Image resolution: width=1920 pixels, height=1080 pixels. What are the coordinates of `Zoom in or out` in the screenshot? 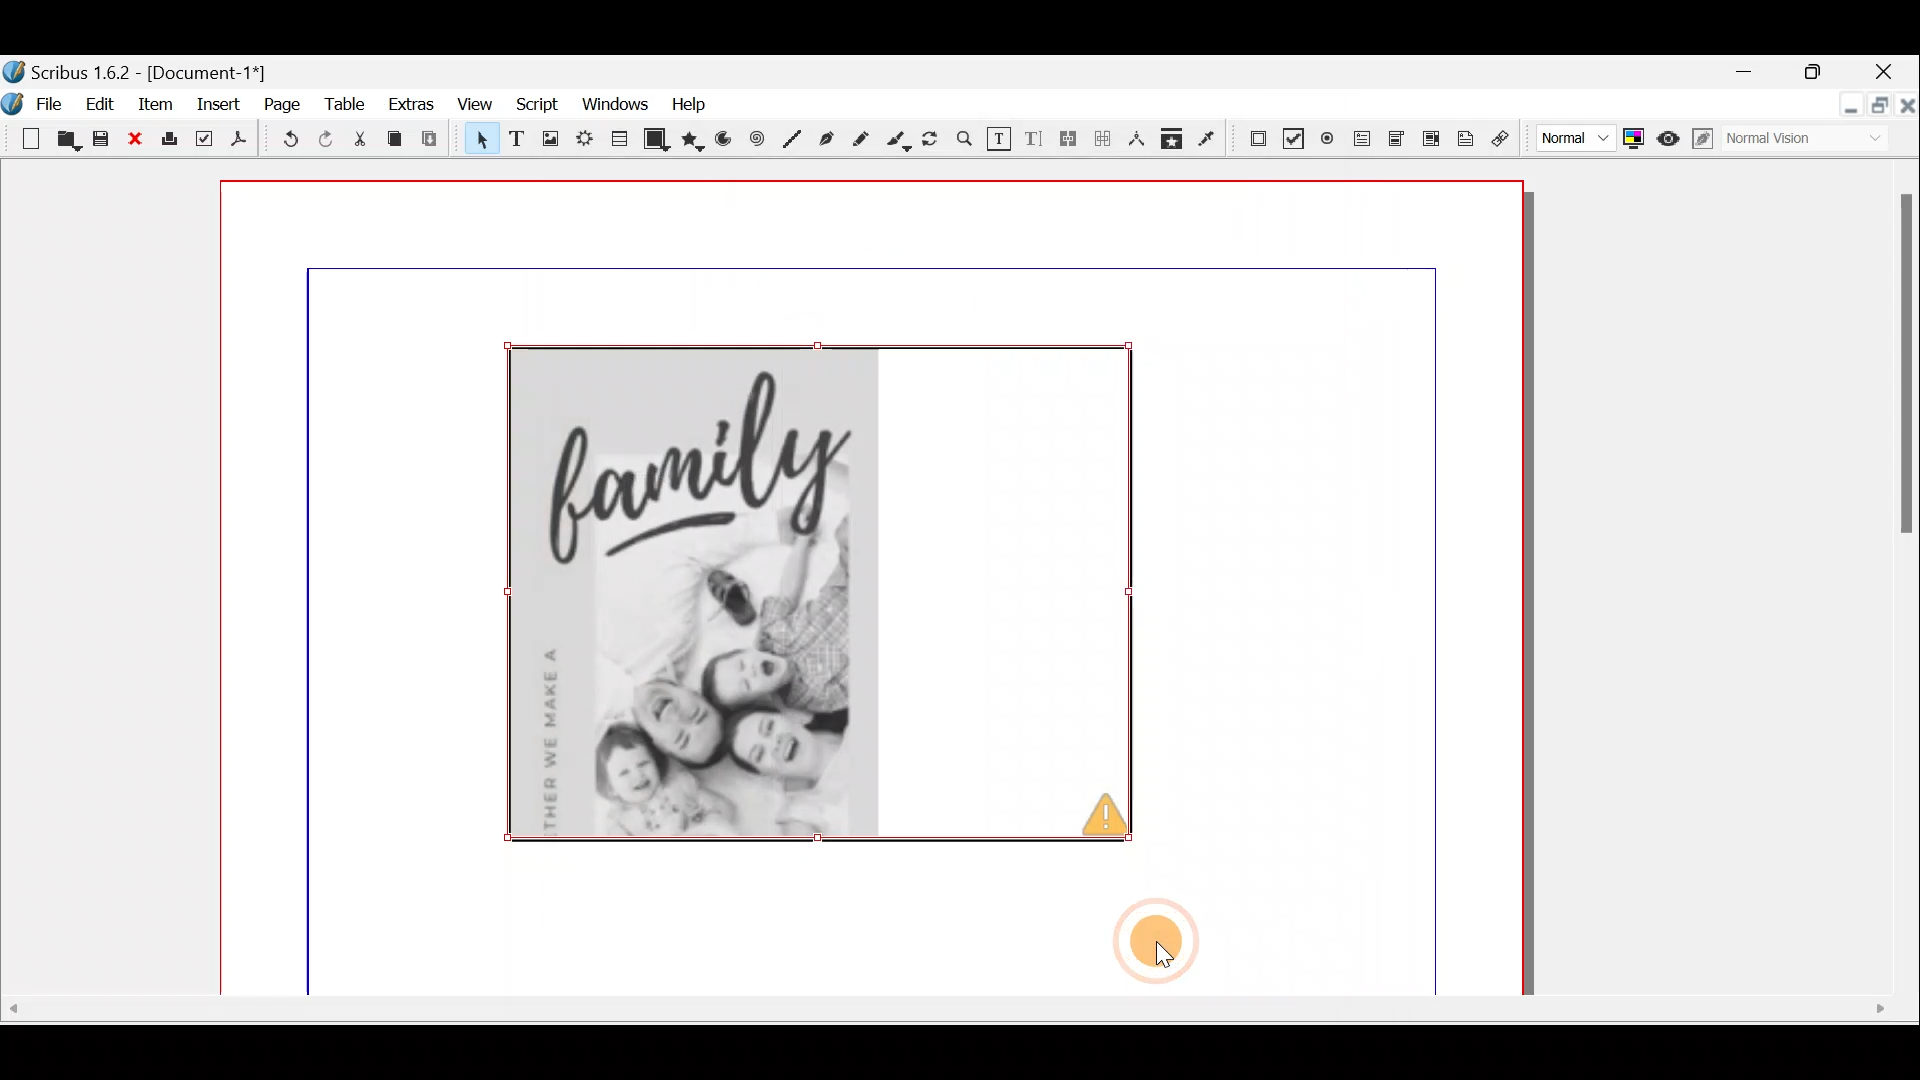 It's located at (963, 135).